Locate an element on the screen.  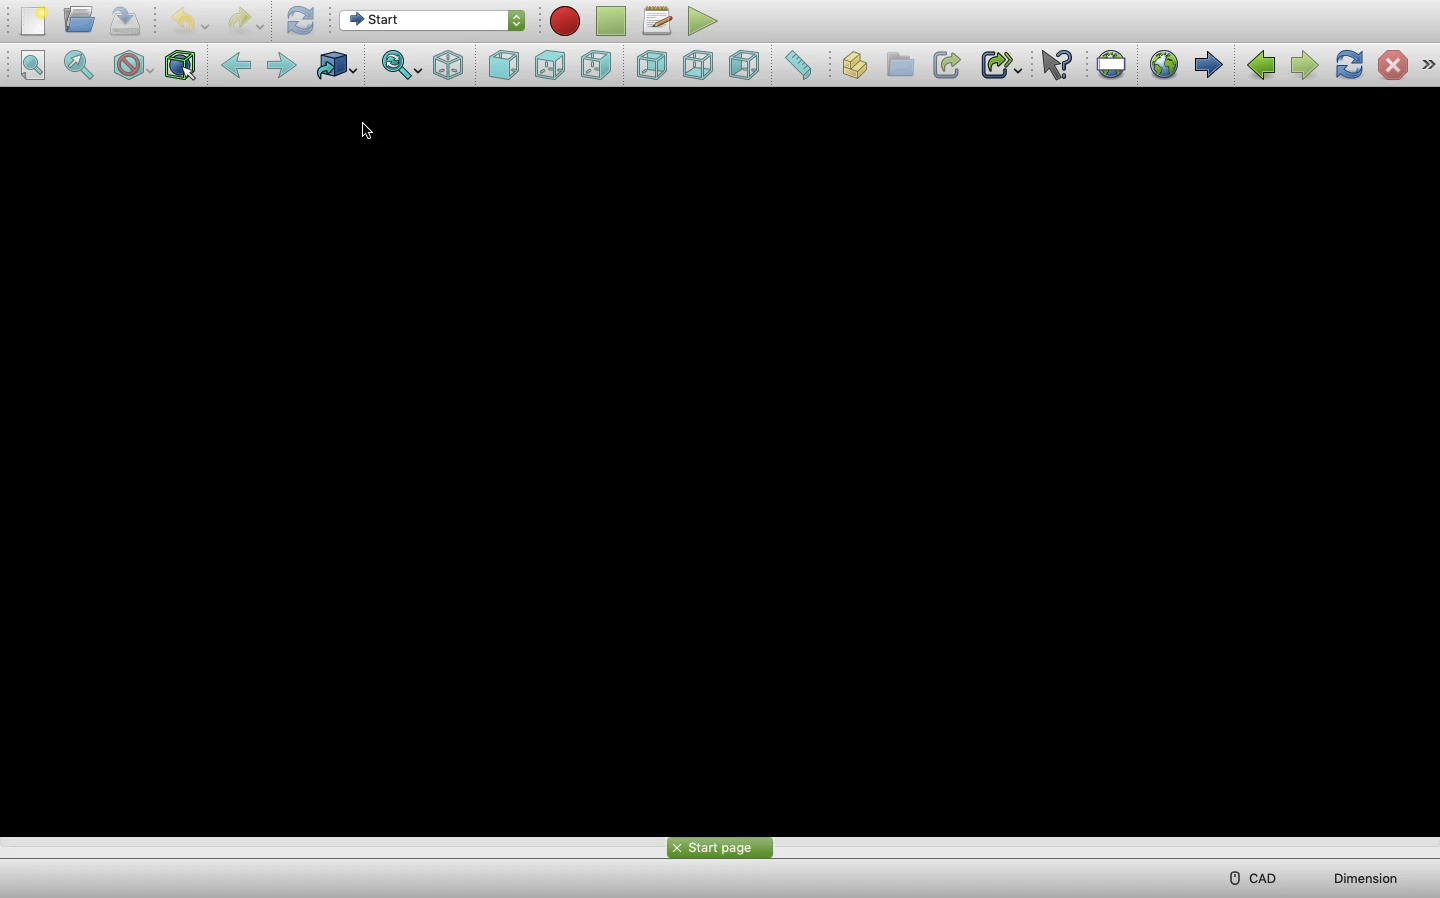
Backward Navigation is located at coordinates (1262, 65).